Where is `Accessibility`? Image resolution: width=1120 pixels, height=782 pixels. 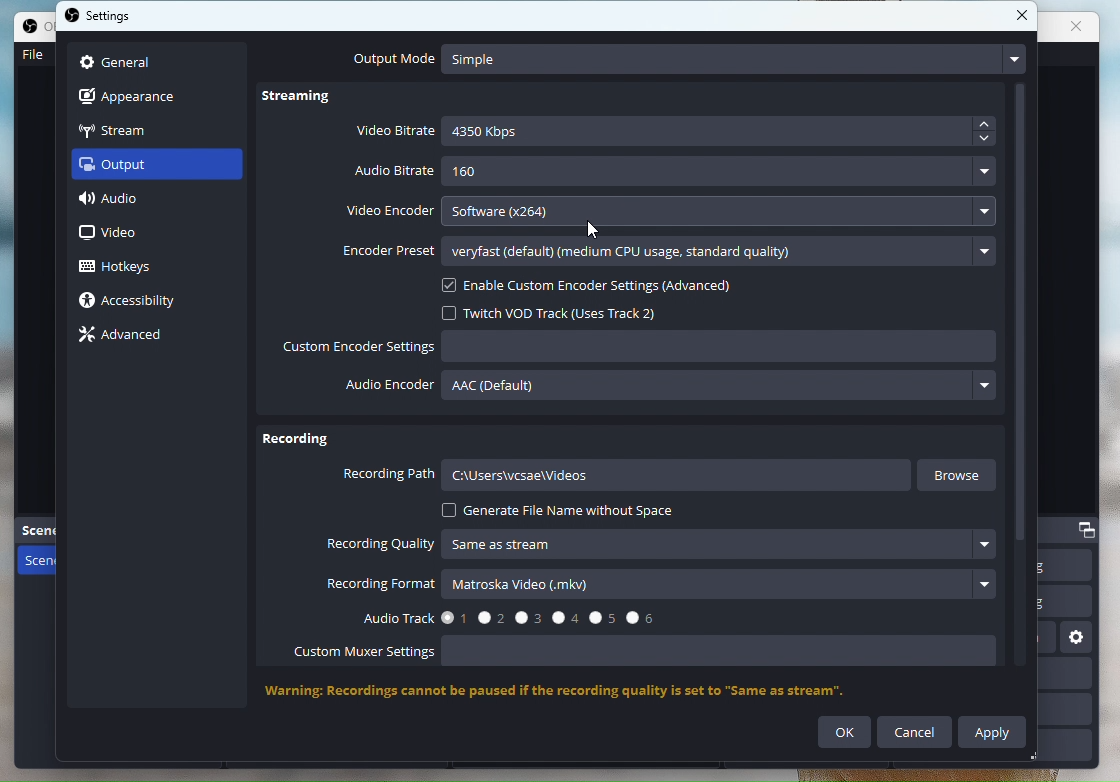 Accessibility is located at coordinates (138, 302).